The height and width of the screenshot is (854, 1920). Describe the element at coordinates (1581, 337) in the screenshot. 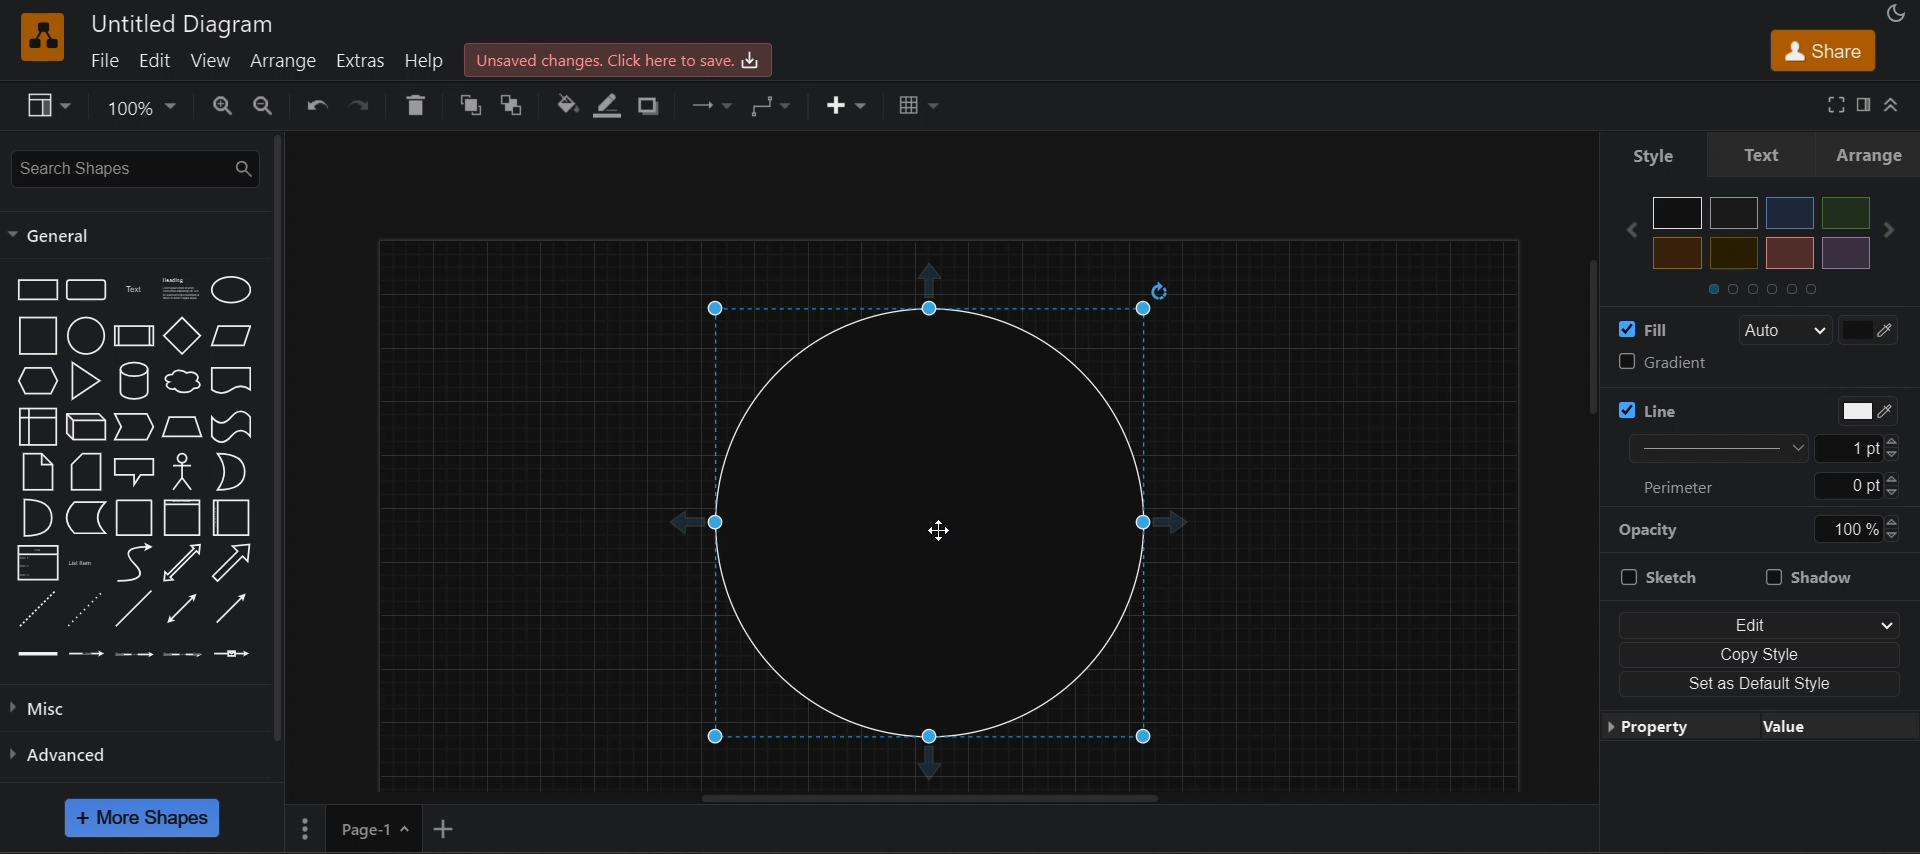

I see `vertical scroll bar` at that location.